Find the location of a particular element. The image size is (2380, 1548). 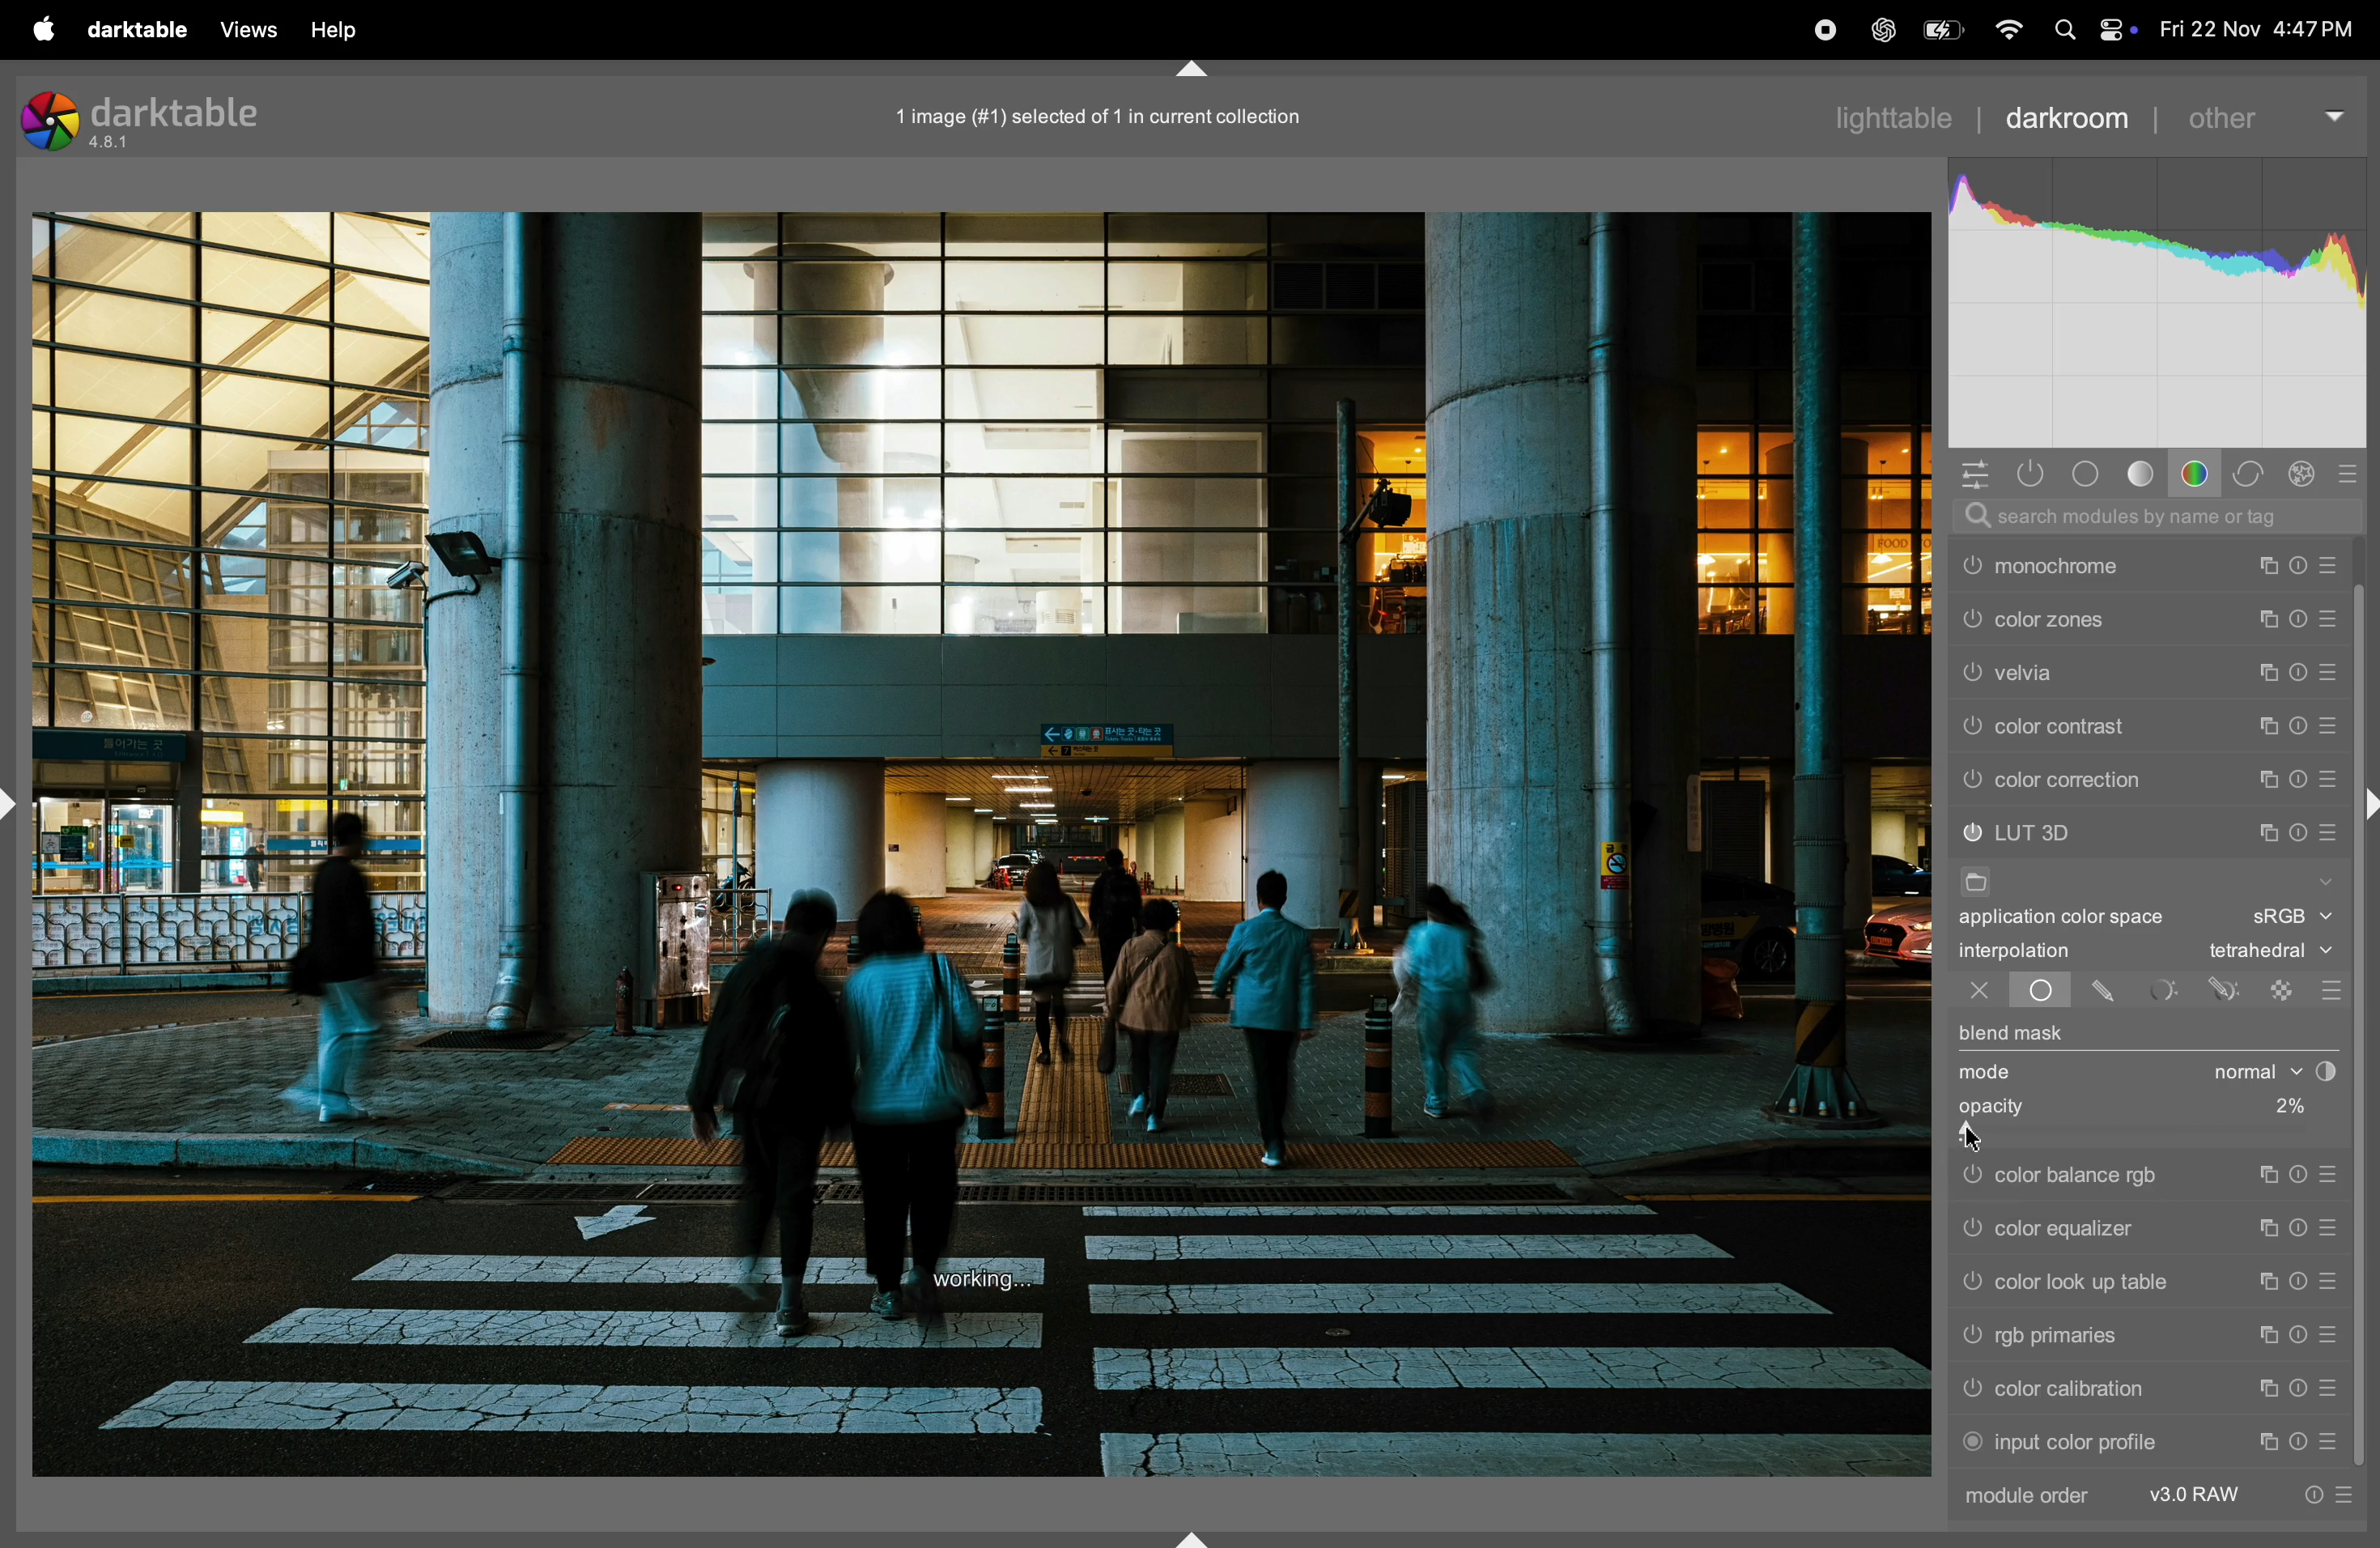

color is located at coordinates (2198, 473).